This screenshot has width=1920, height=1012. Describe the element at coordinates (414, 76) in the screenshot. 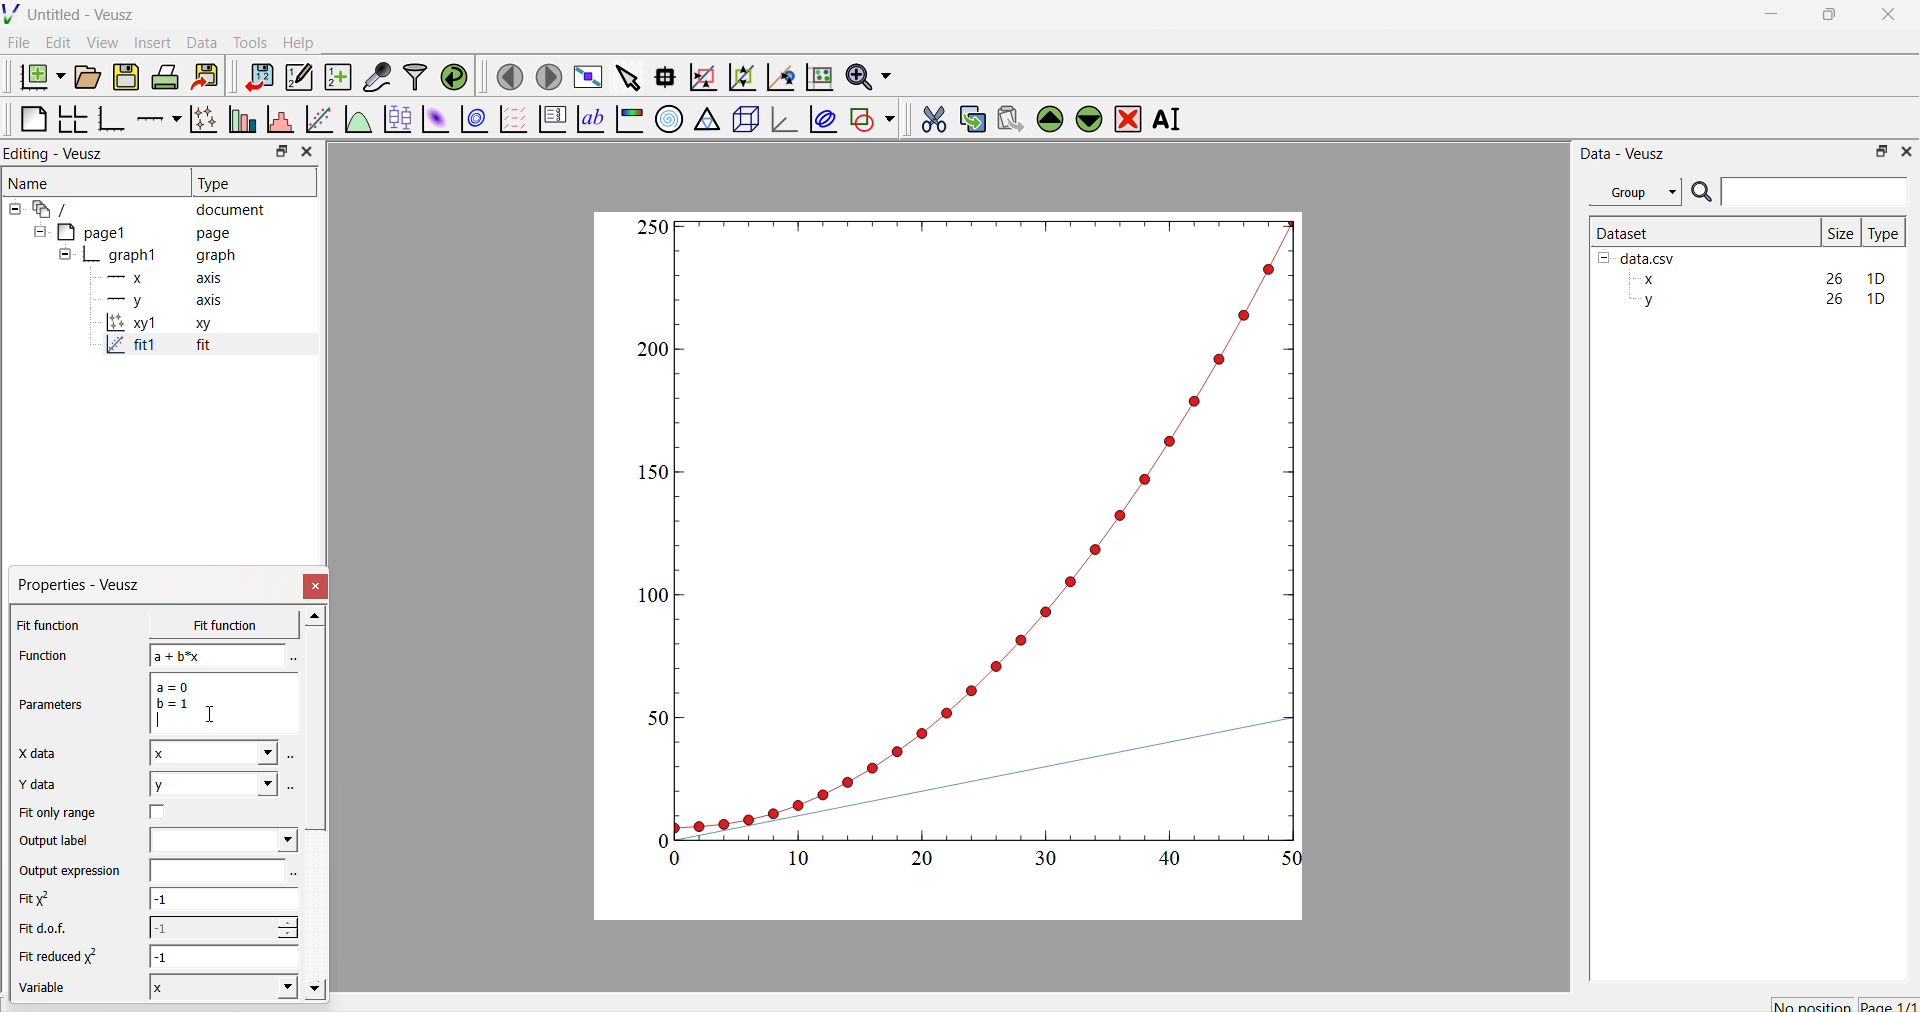

I see `Filter data` at that location.